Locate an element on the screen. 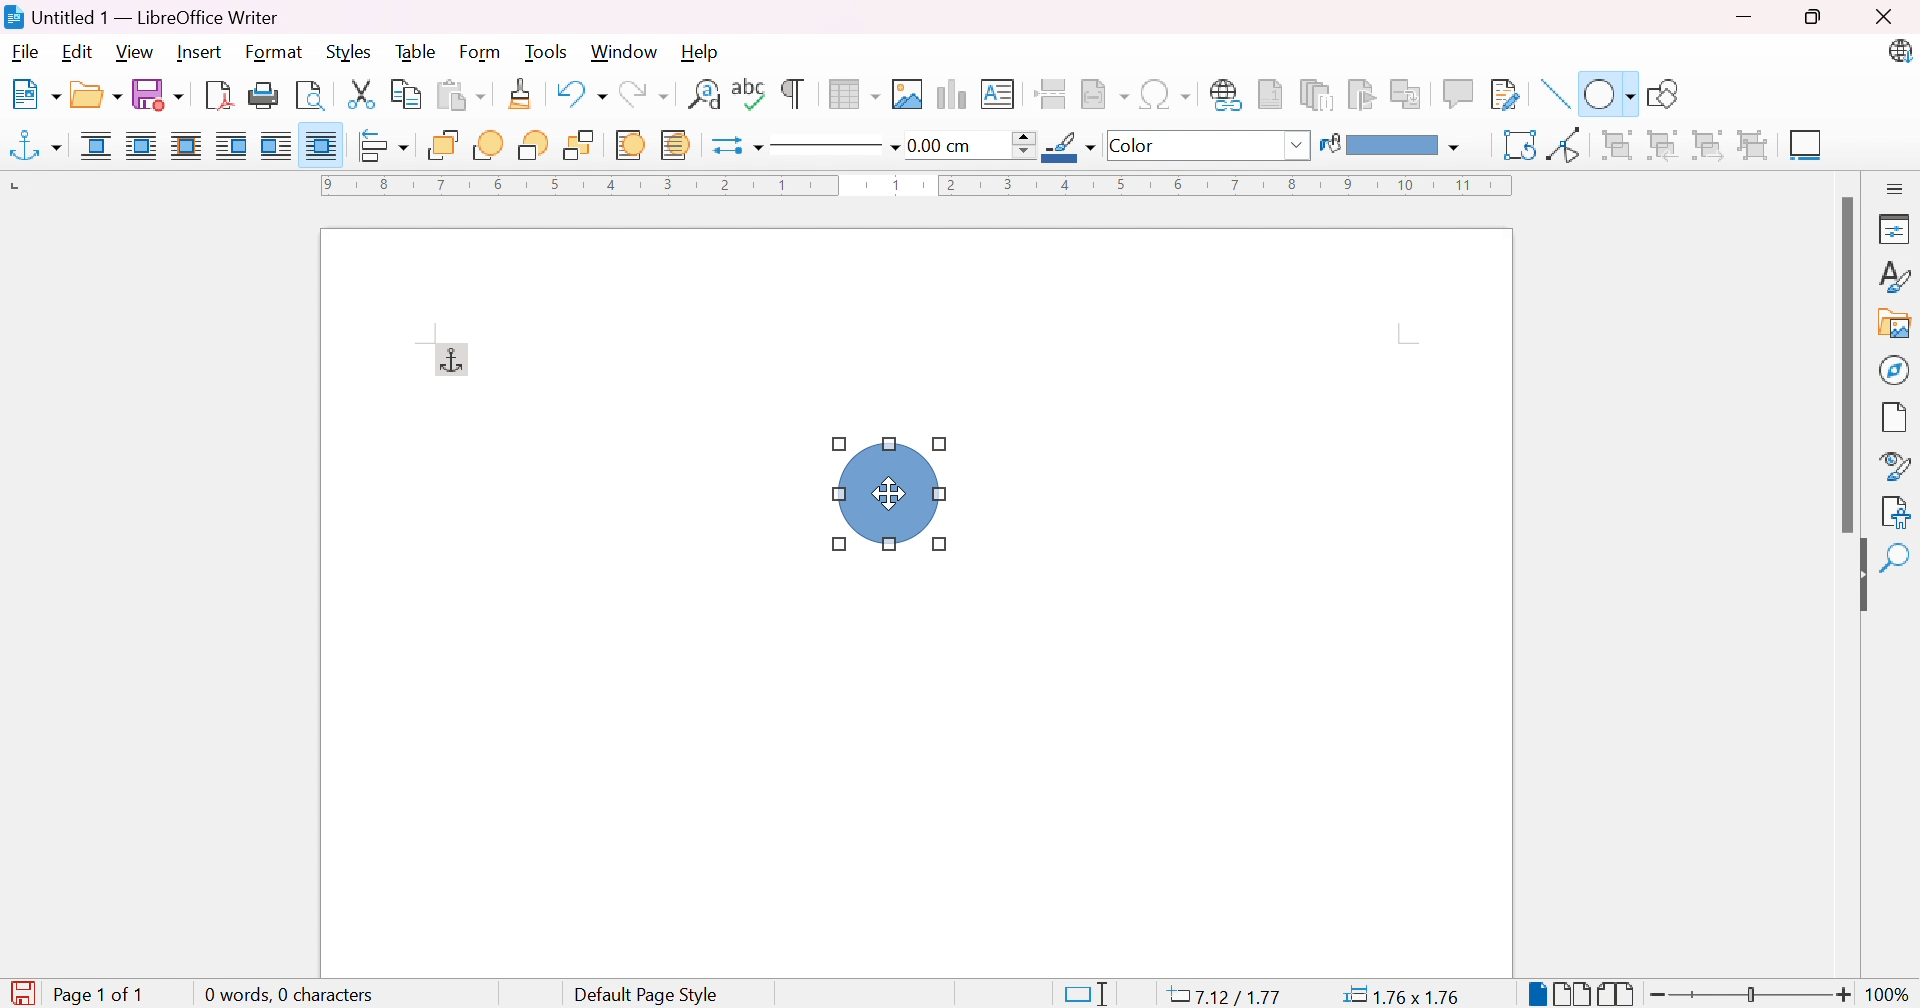 The height and width of the screenshot is (1008, 1920). The document has been modified. Click to save the document. is located at coordinates (22, 994).